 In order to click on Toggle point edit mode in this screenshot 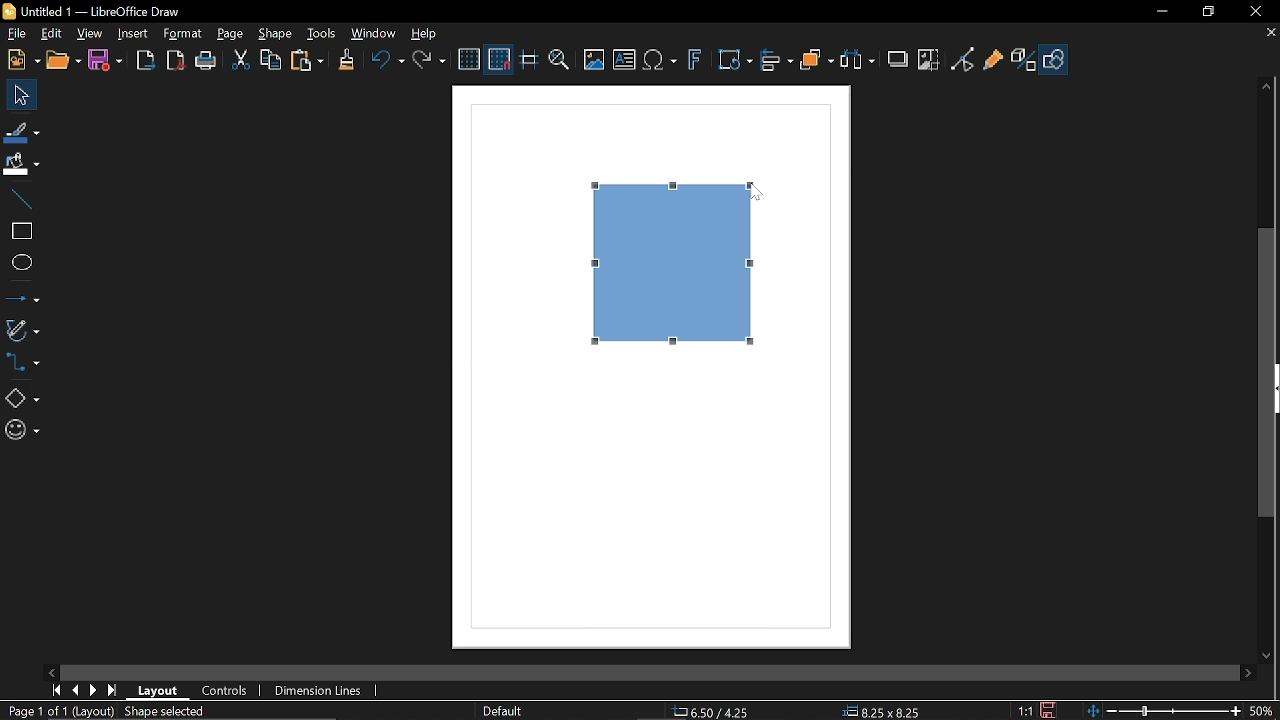, I will do `click(962, 61)`.